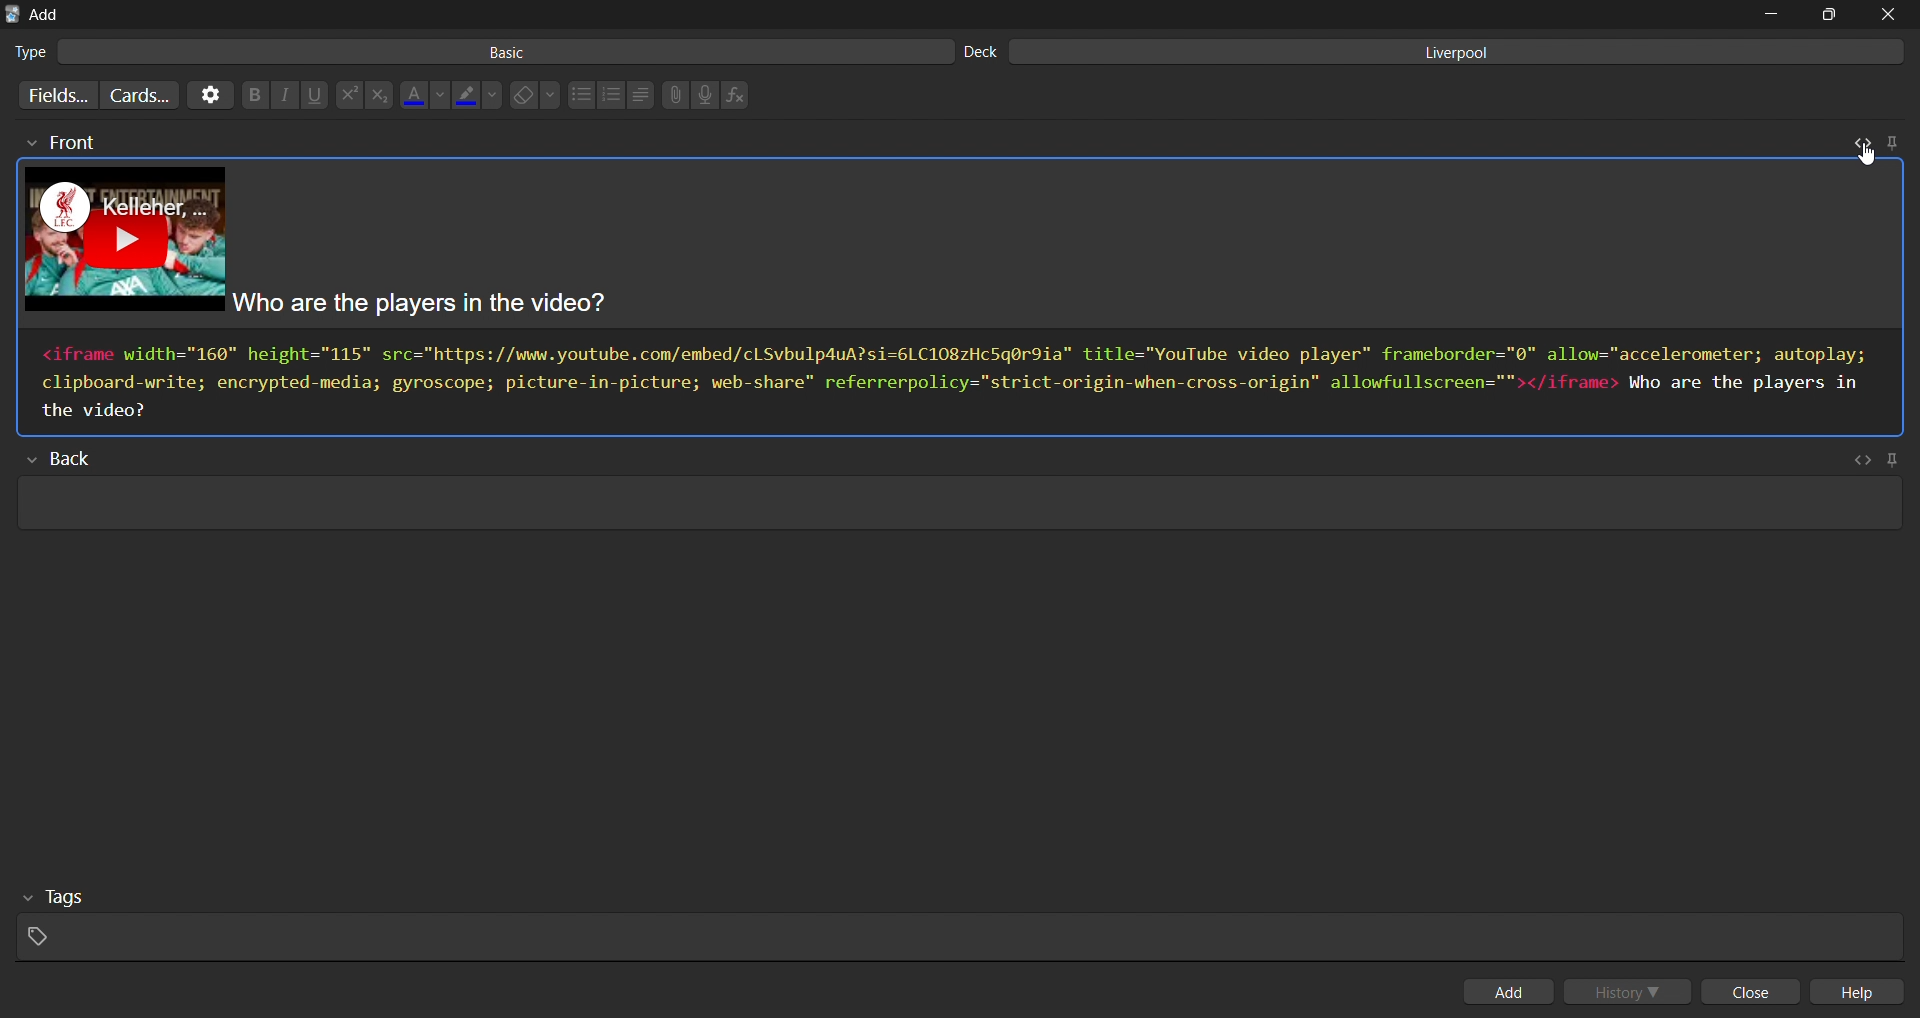  Describe the element at coordinates (710, 96) in the screenshot. I see `record audio` at that location.